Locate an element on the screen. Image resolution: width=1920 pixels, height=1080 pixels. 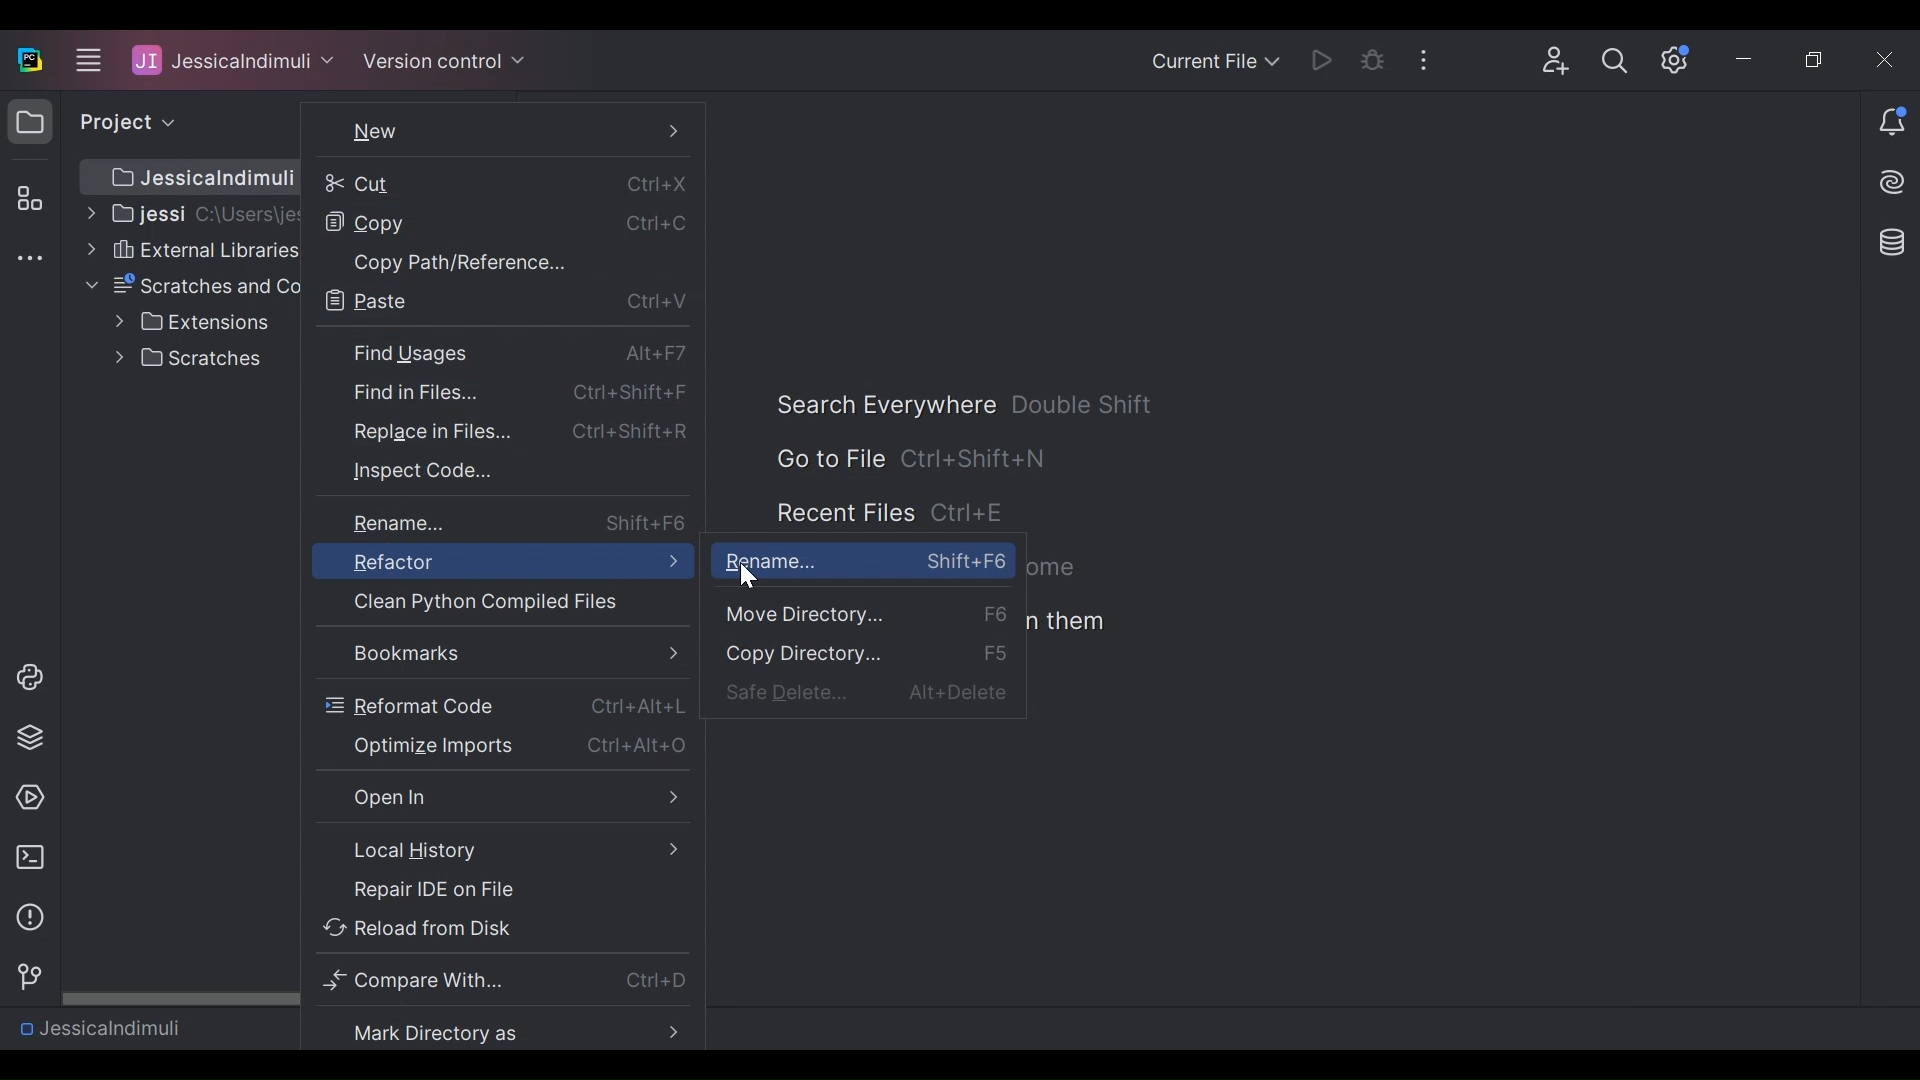
Rename is located at coordinates (505, 522).